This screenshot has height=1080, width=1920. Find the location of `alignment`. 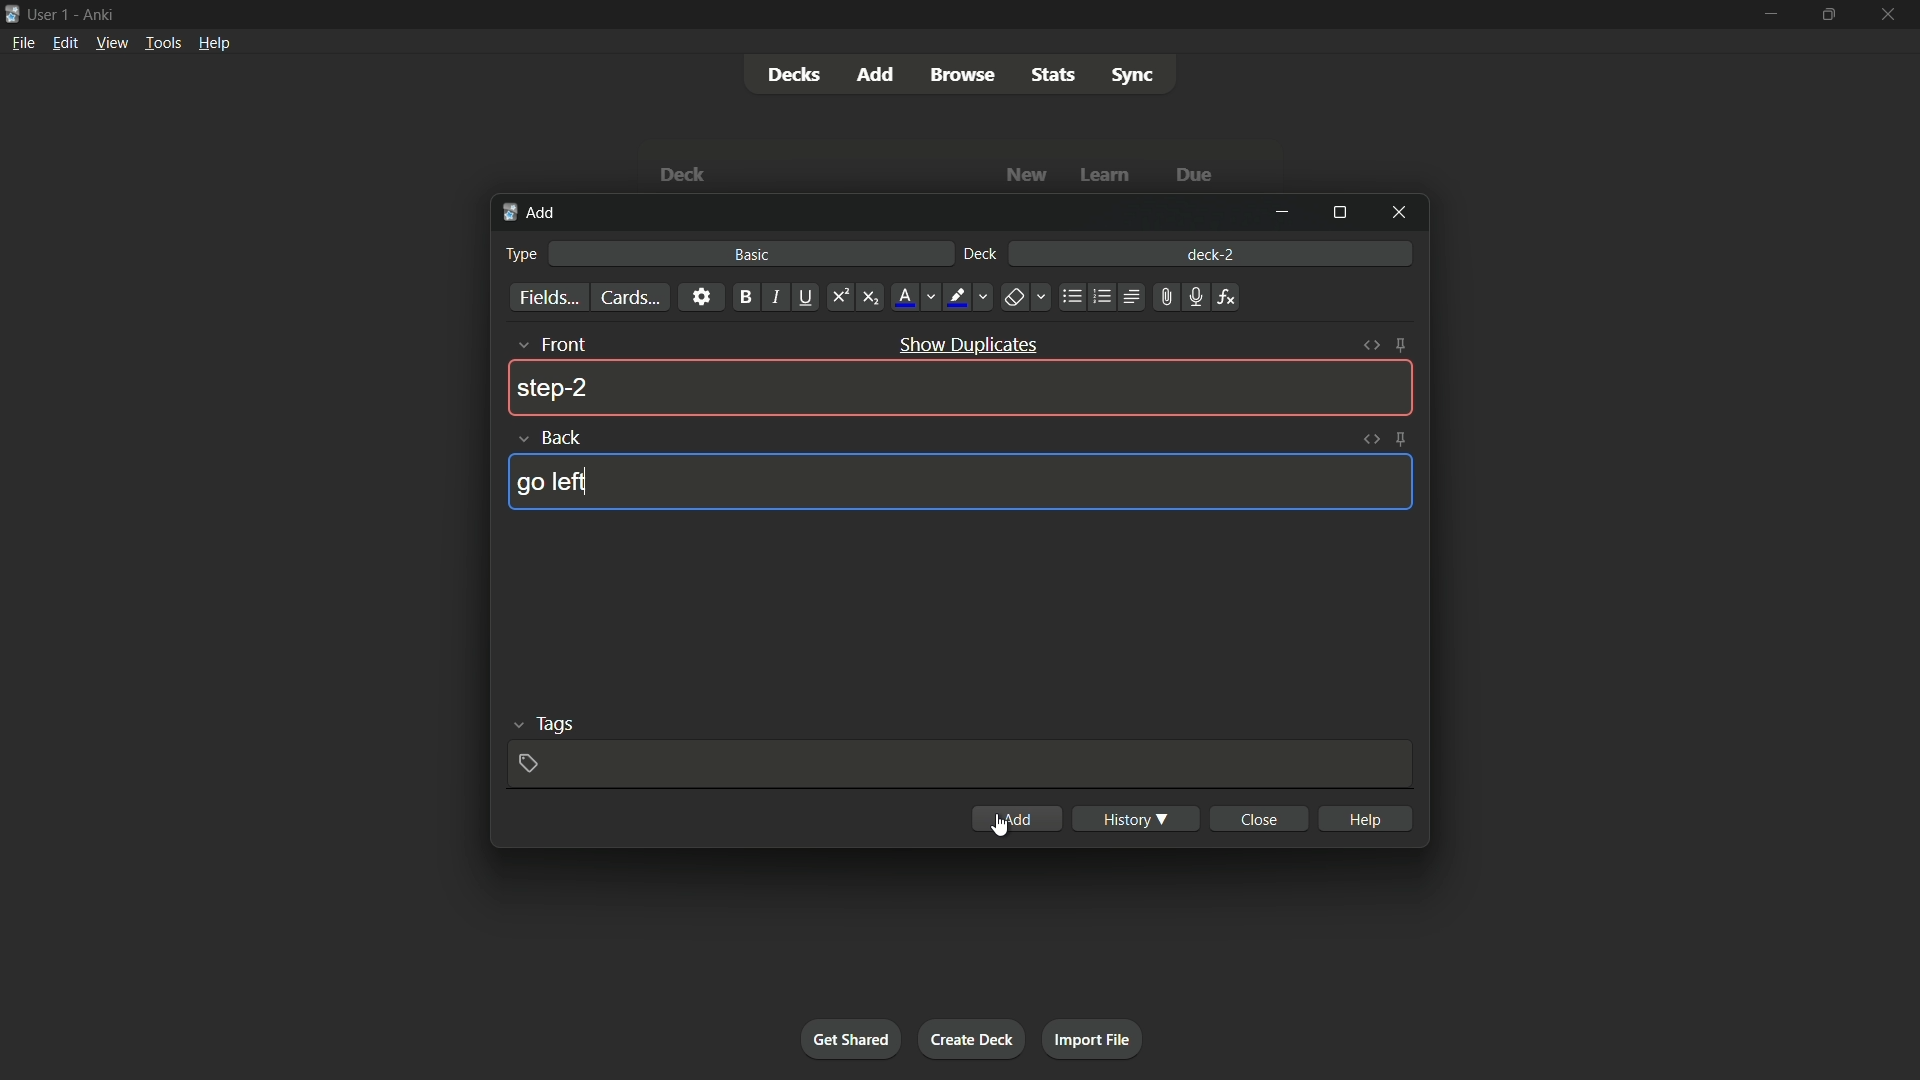

alignment is located at coordinates (1133, 296).